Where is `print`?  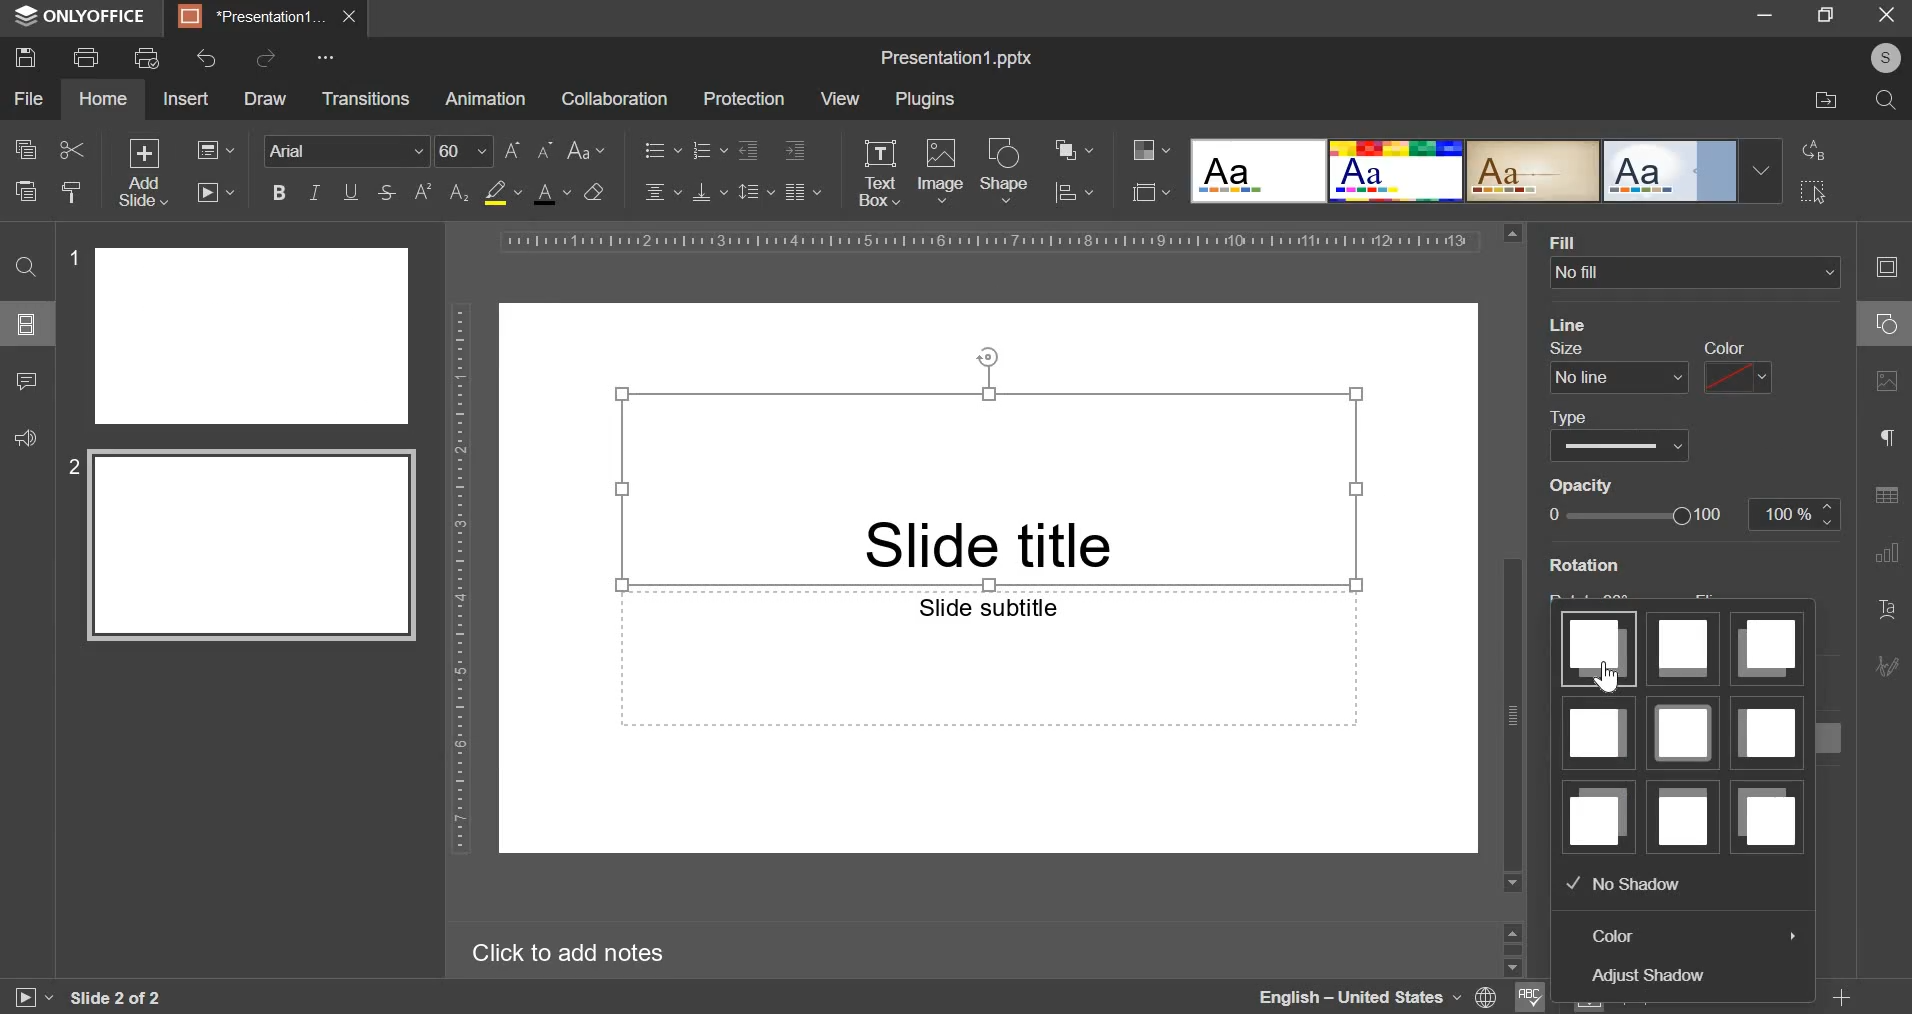 print is located at coordinates (85, 55).